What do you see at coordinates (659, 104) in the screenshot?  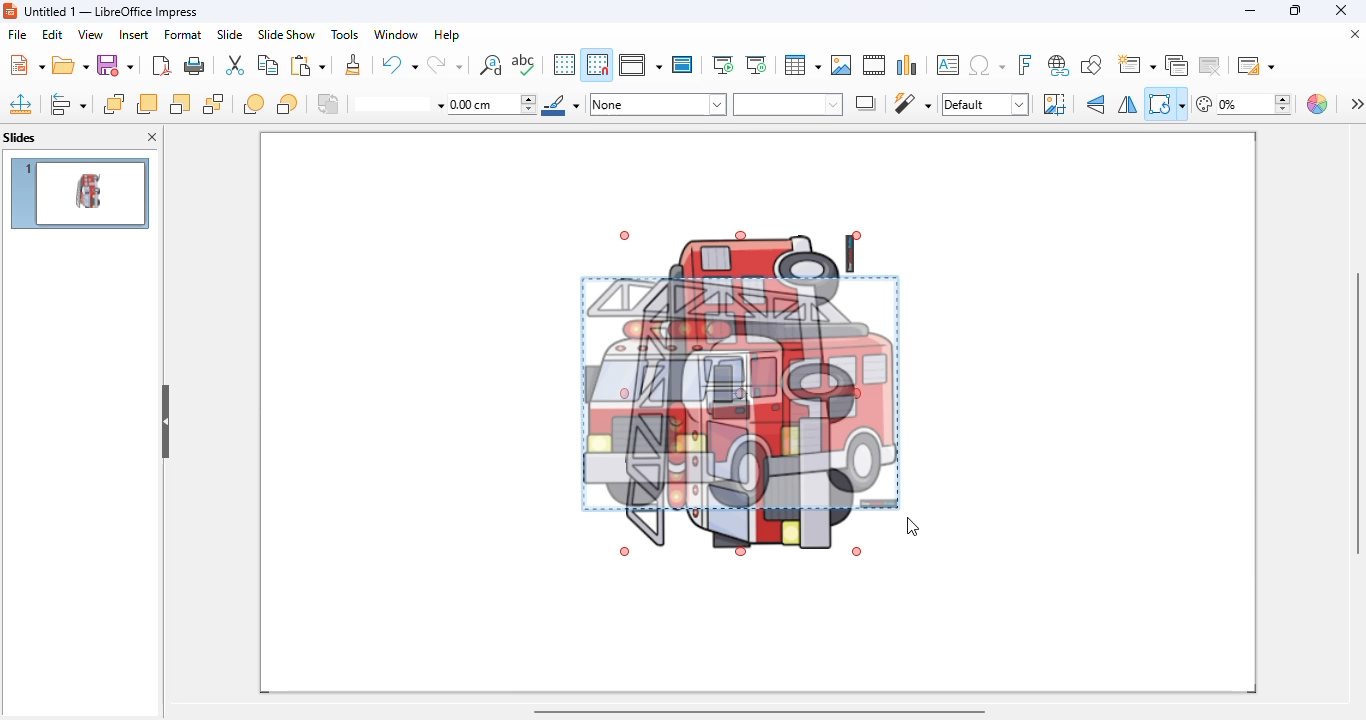 I see `area style/filling` at bounding box center [659, 104].